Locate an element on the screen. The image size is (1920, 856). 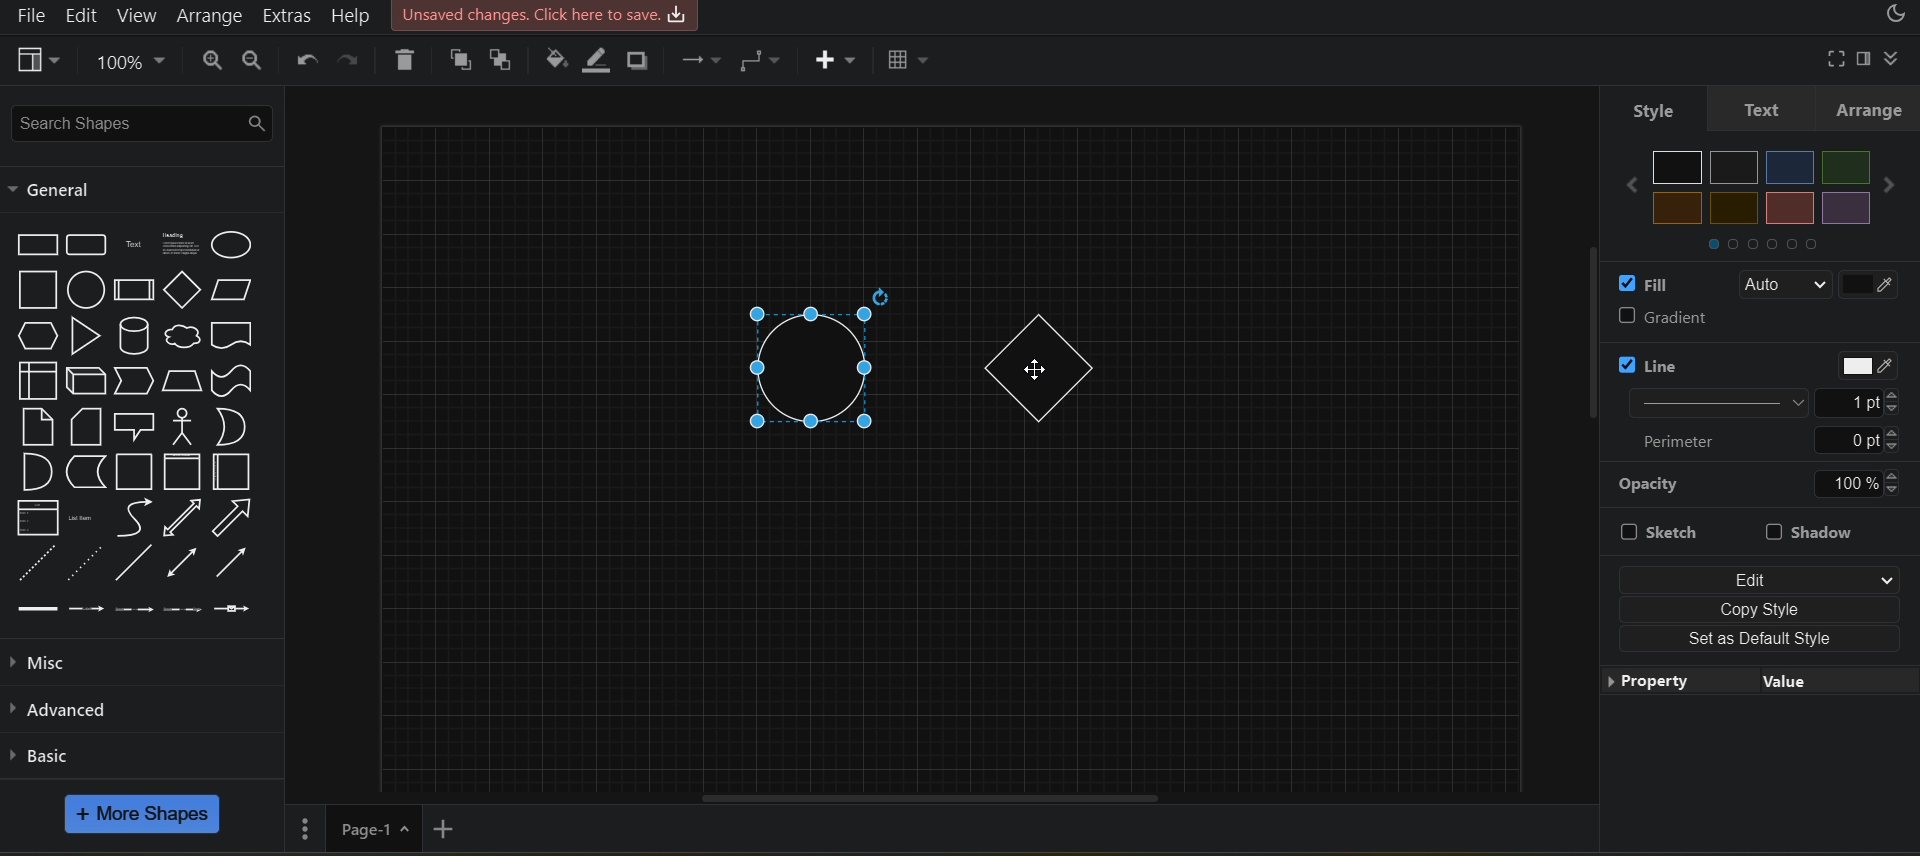
connection is located at coordinates (699, 60).